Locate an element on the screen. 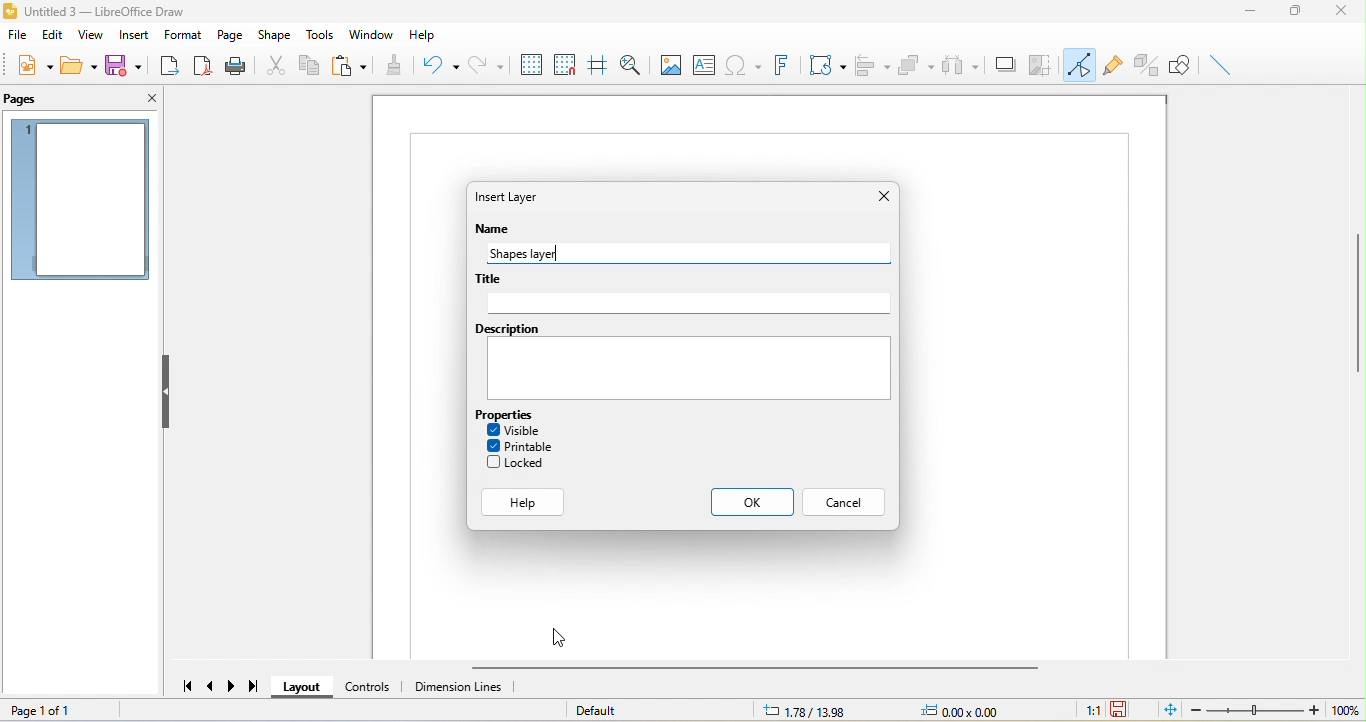 Image resolution: width=1366 pixels, height=722 pixels. cursor  is located at coordinates (558, 638).